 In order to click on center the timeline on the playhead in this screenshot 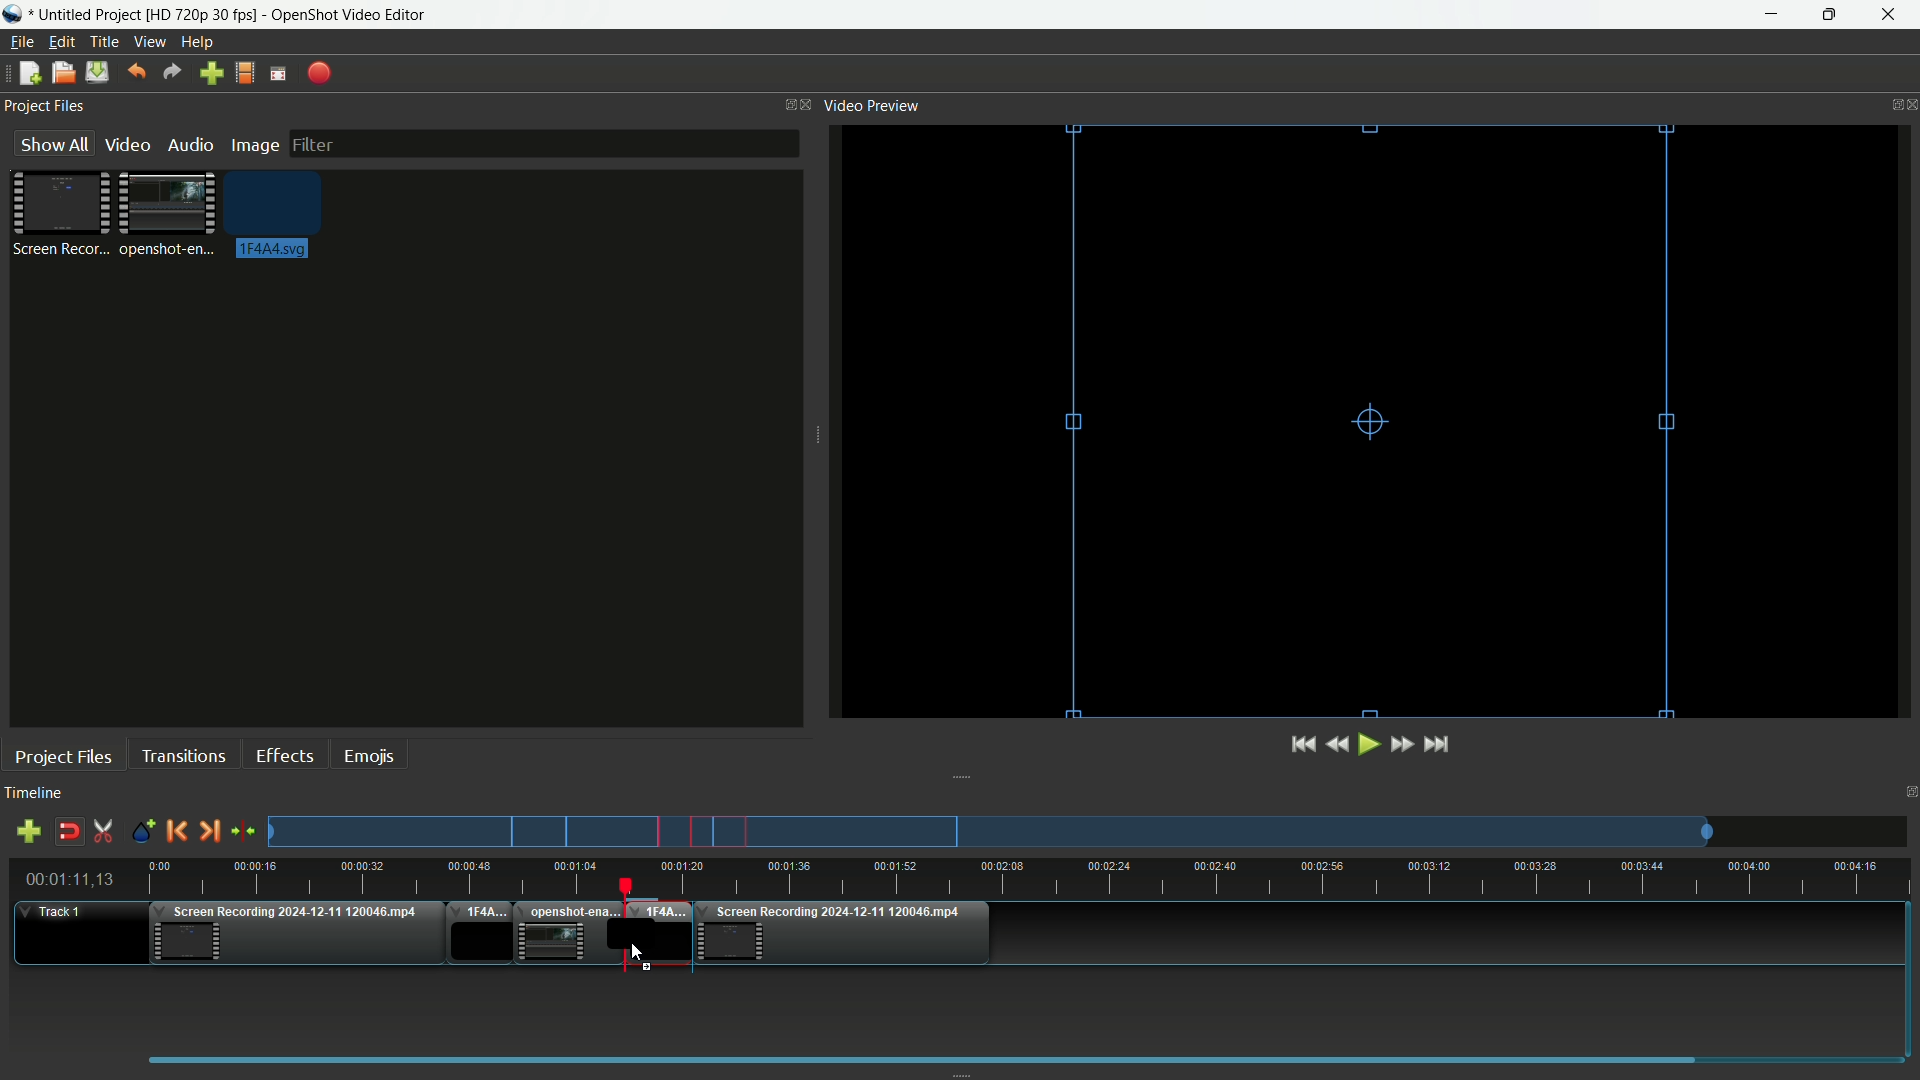, I will do `click(244, 832)`.